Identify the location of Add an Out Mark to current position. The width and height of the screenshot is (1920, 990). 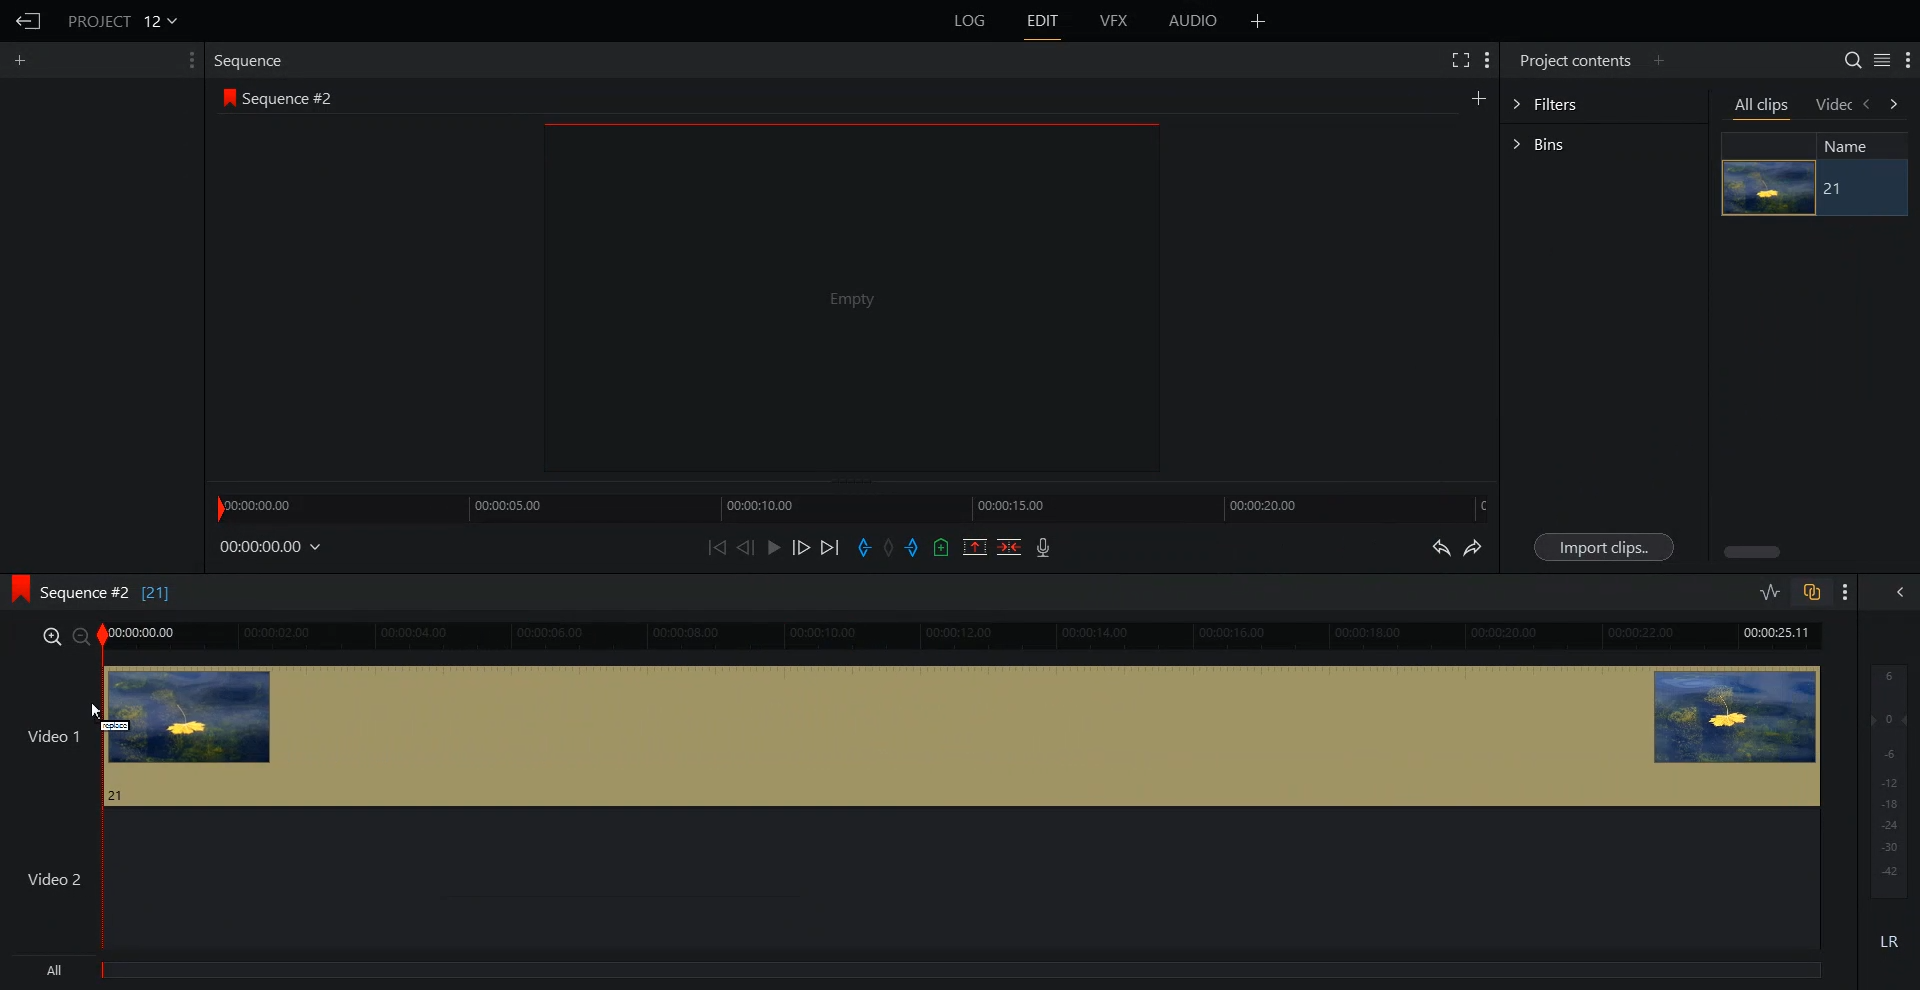
(914, 547).